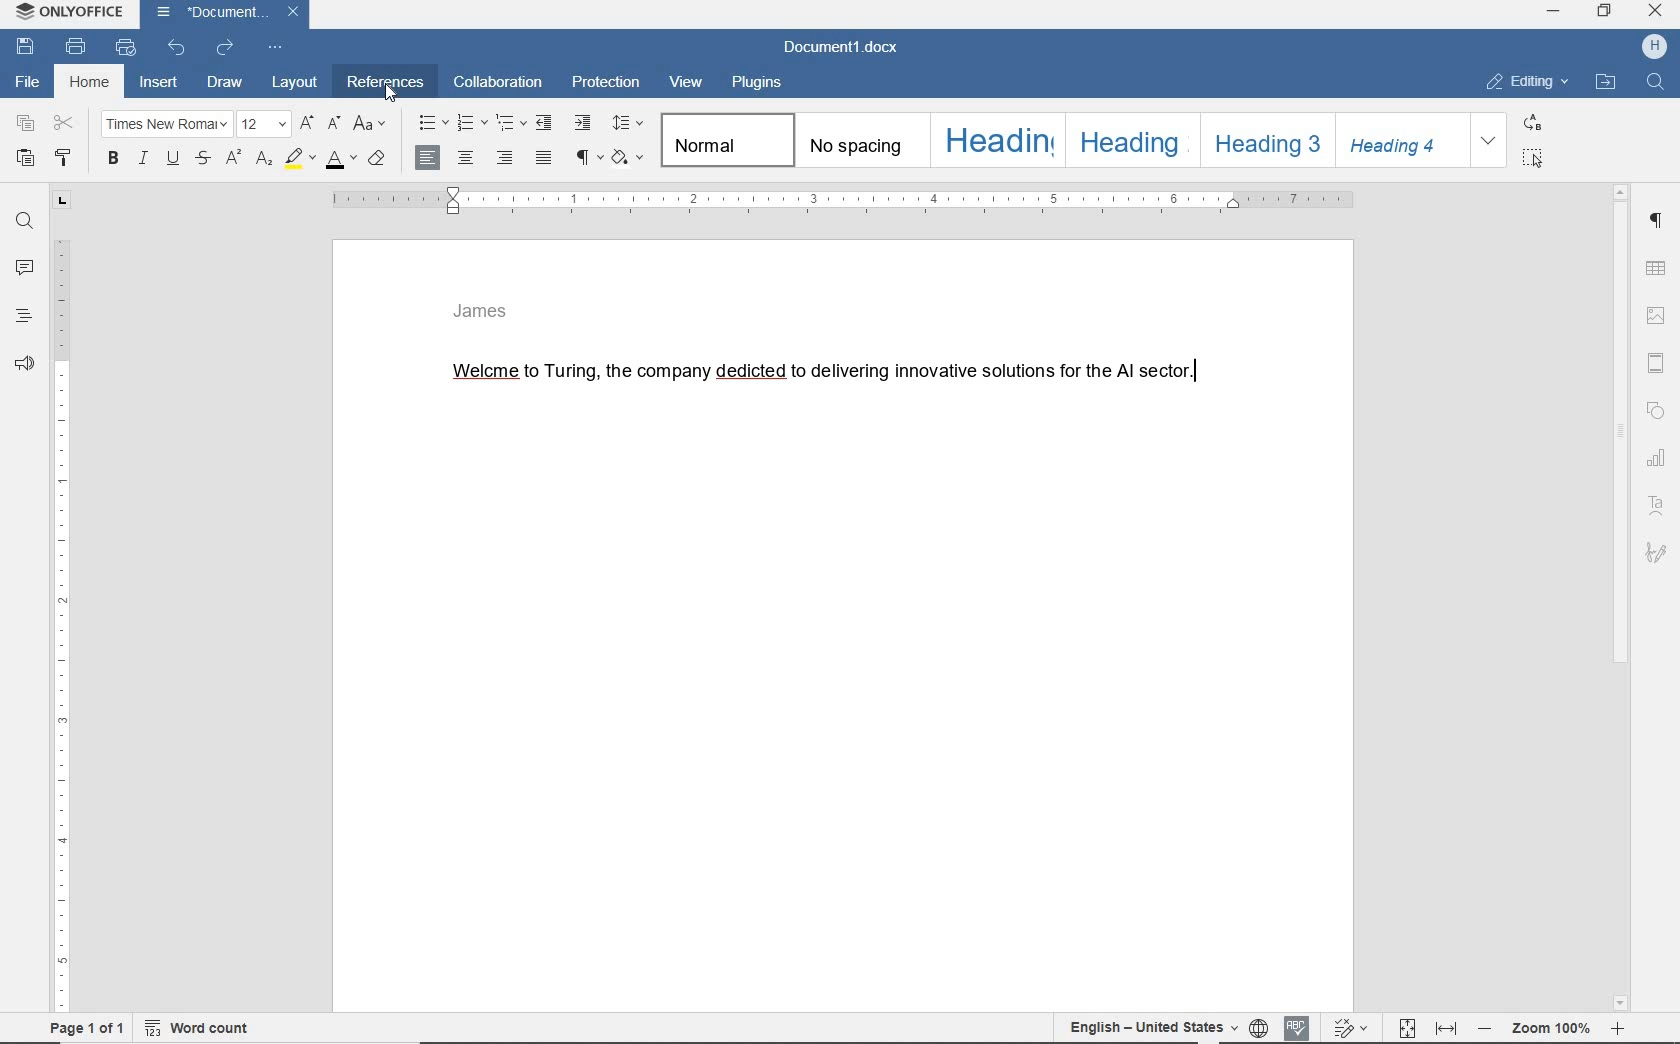 The width and height of the screenshot is (1680, 1044). What do you see at coordinates (544, 159) in the screenshot?
I see `justified` at bounding box center [544, 159].